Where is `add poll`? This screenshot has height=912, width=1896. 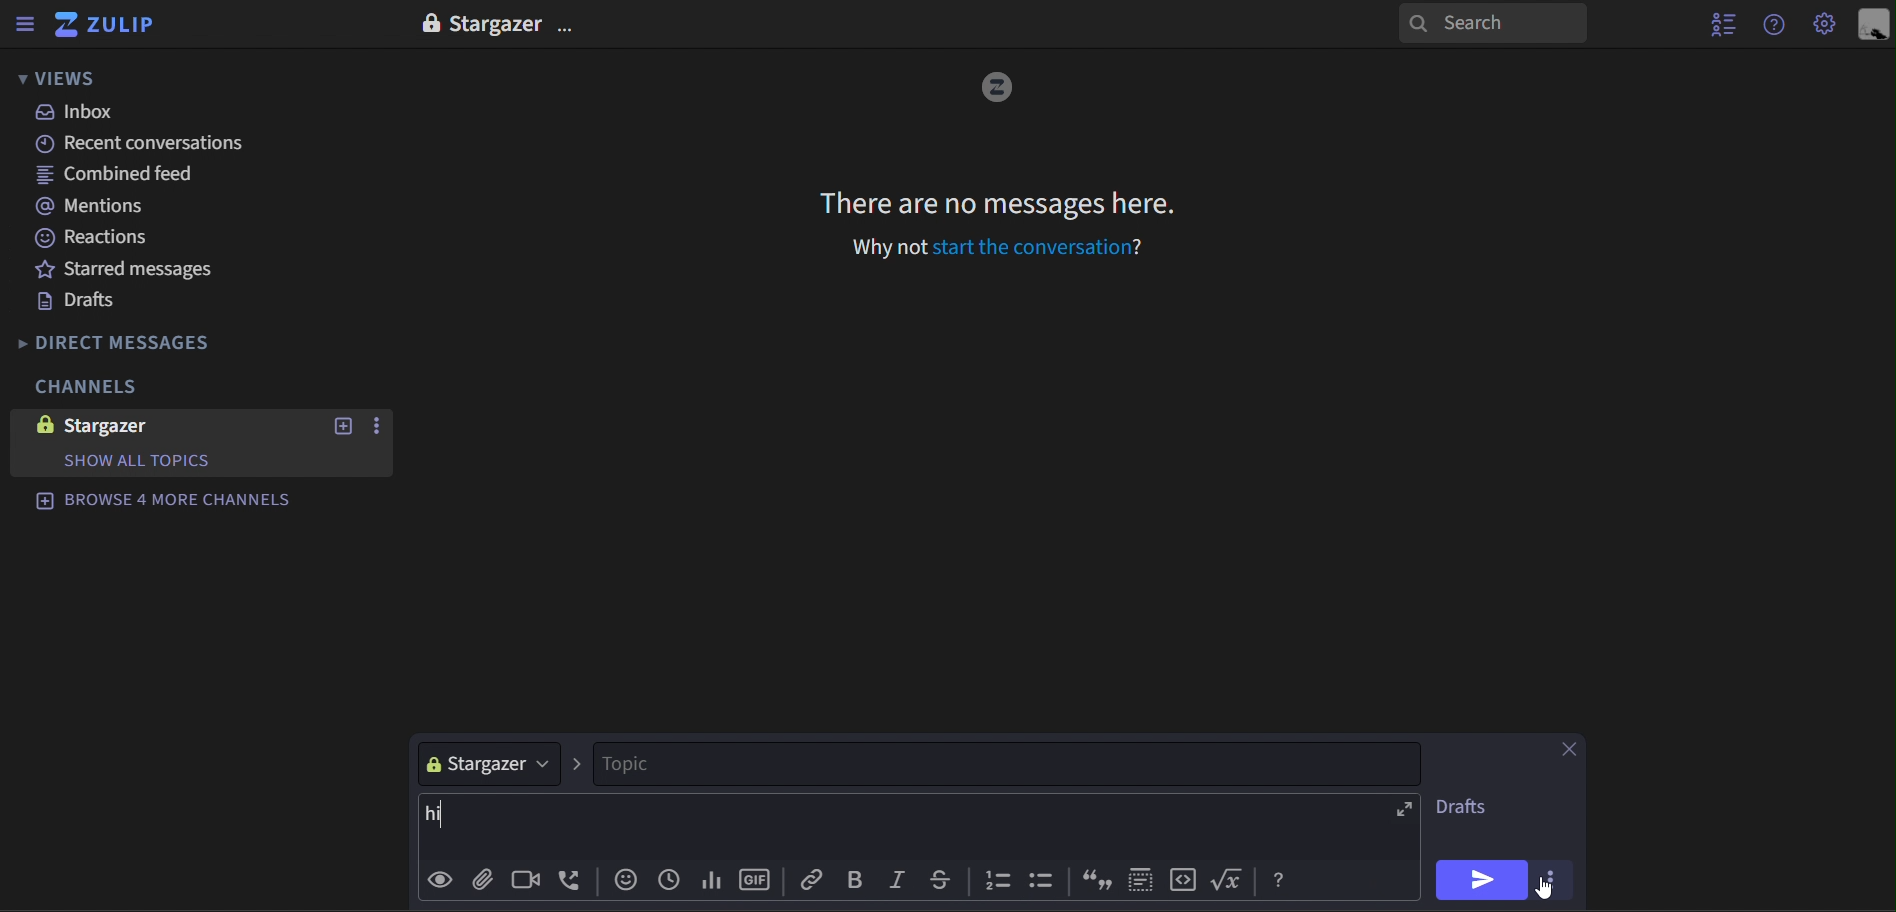 add poll is located at coordinates (712, 883).